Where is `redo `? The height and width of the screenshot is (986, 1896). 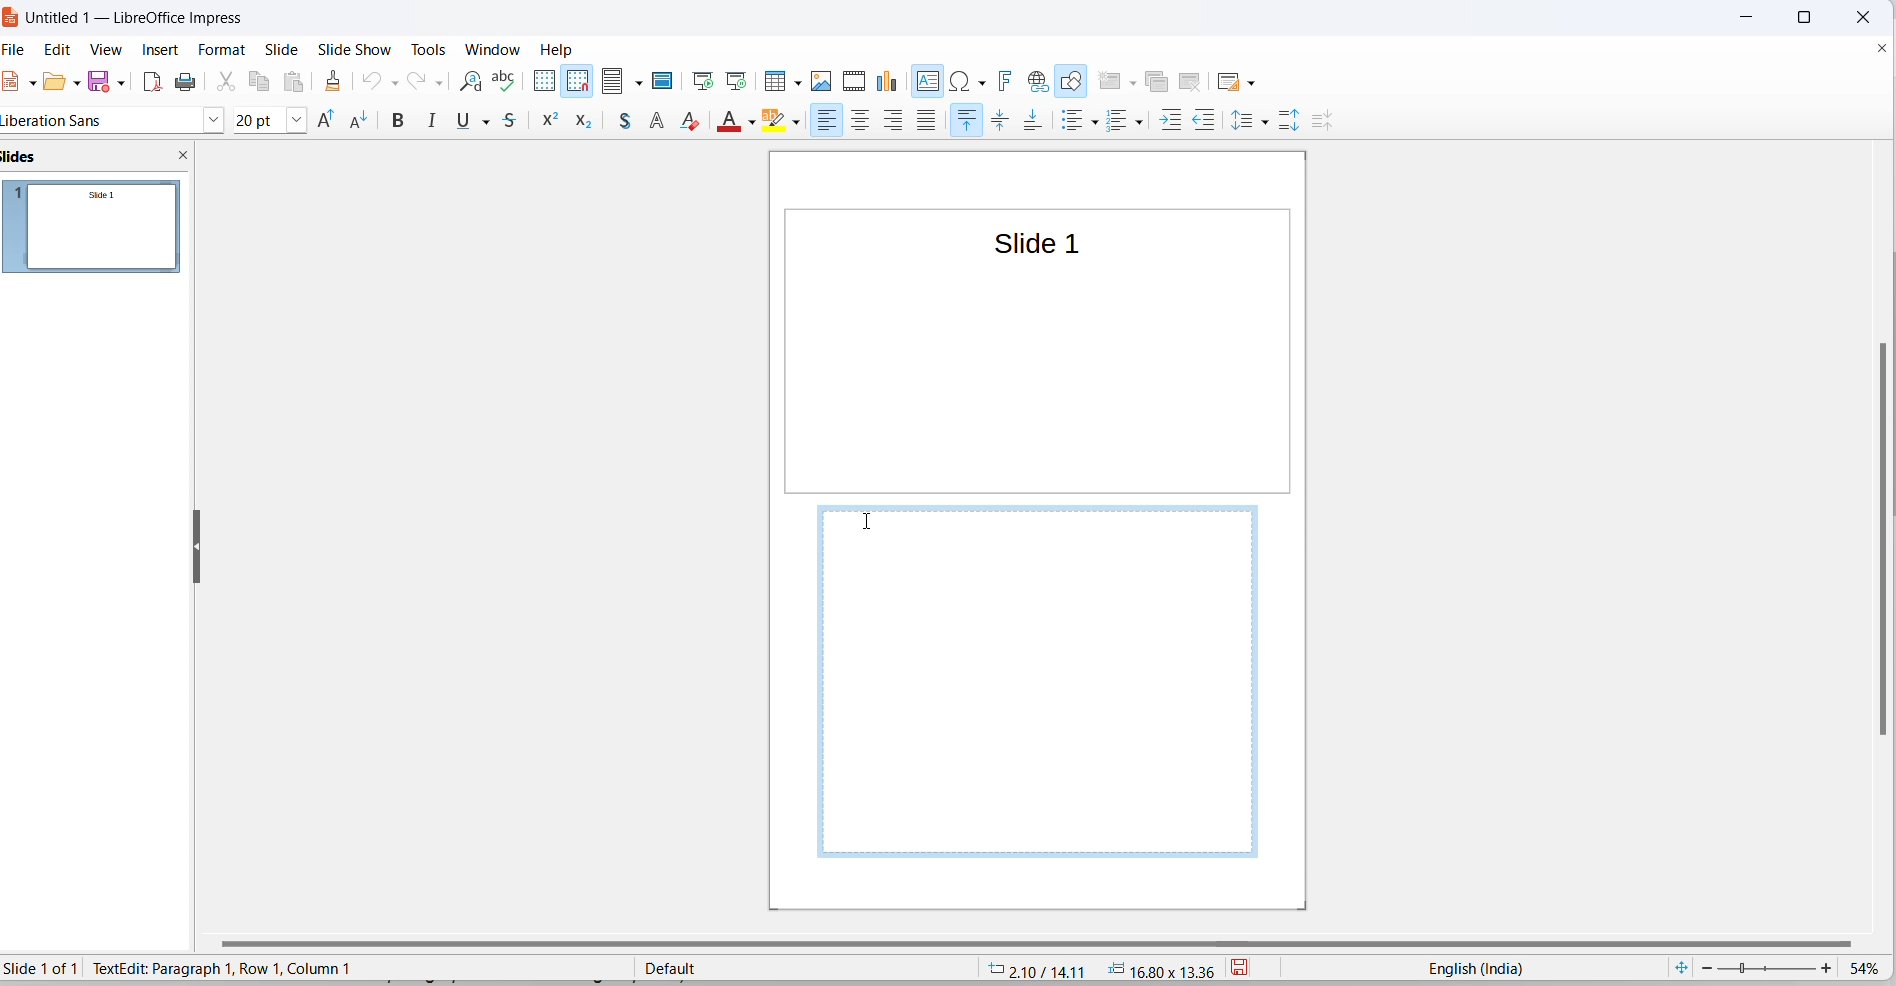 redo  is located at coordinates (418, 82).